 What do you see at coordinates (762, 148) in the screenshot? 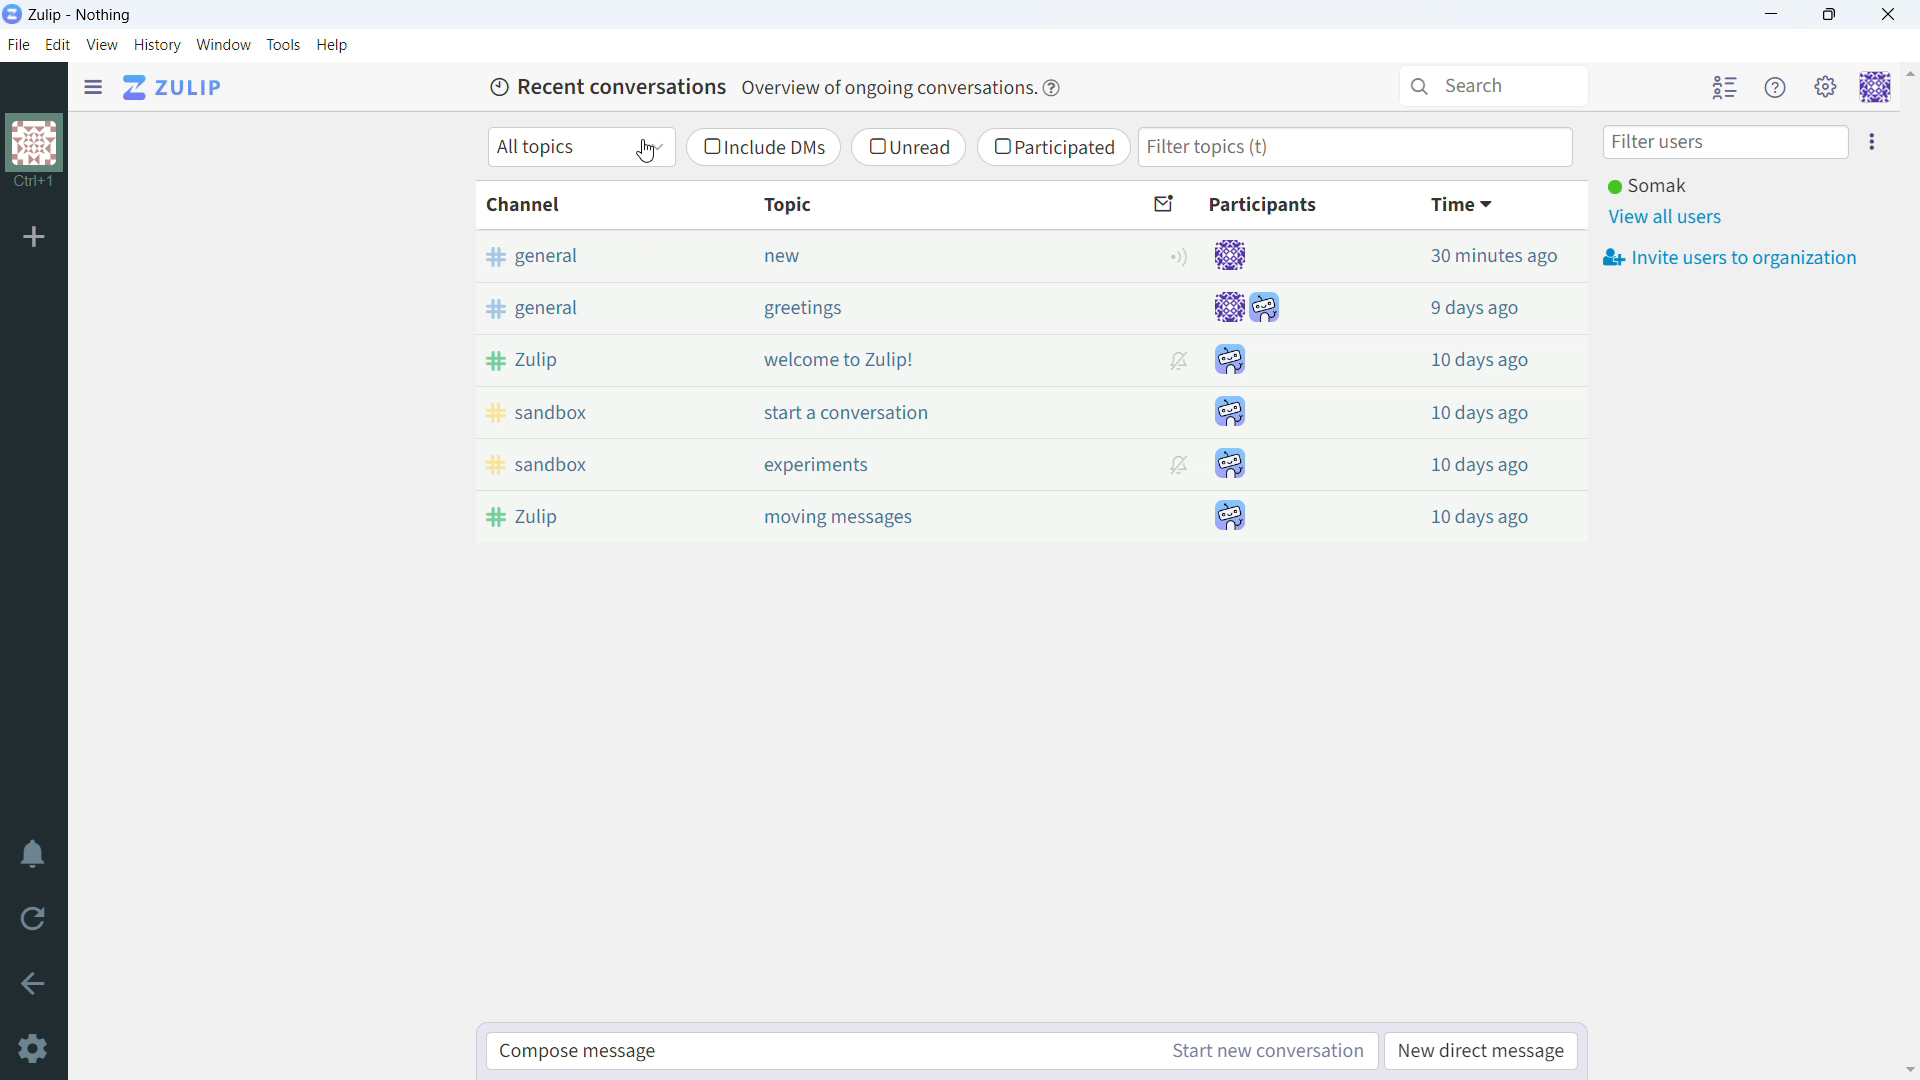
I see `include DMs` at bounding box center [762, 148].